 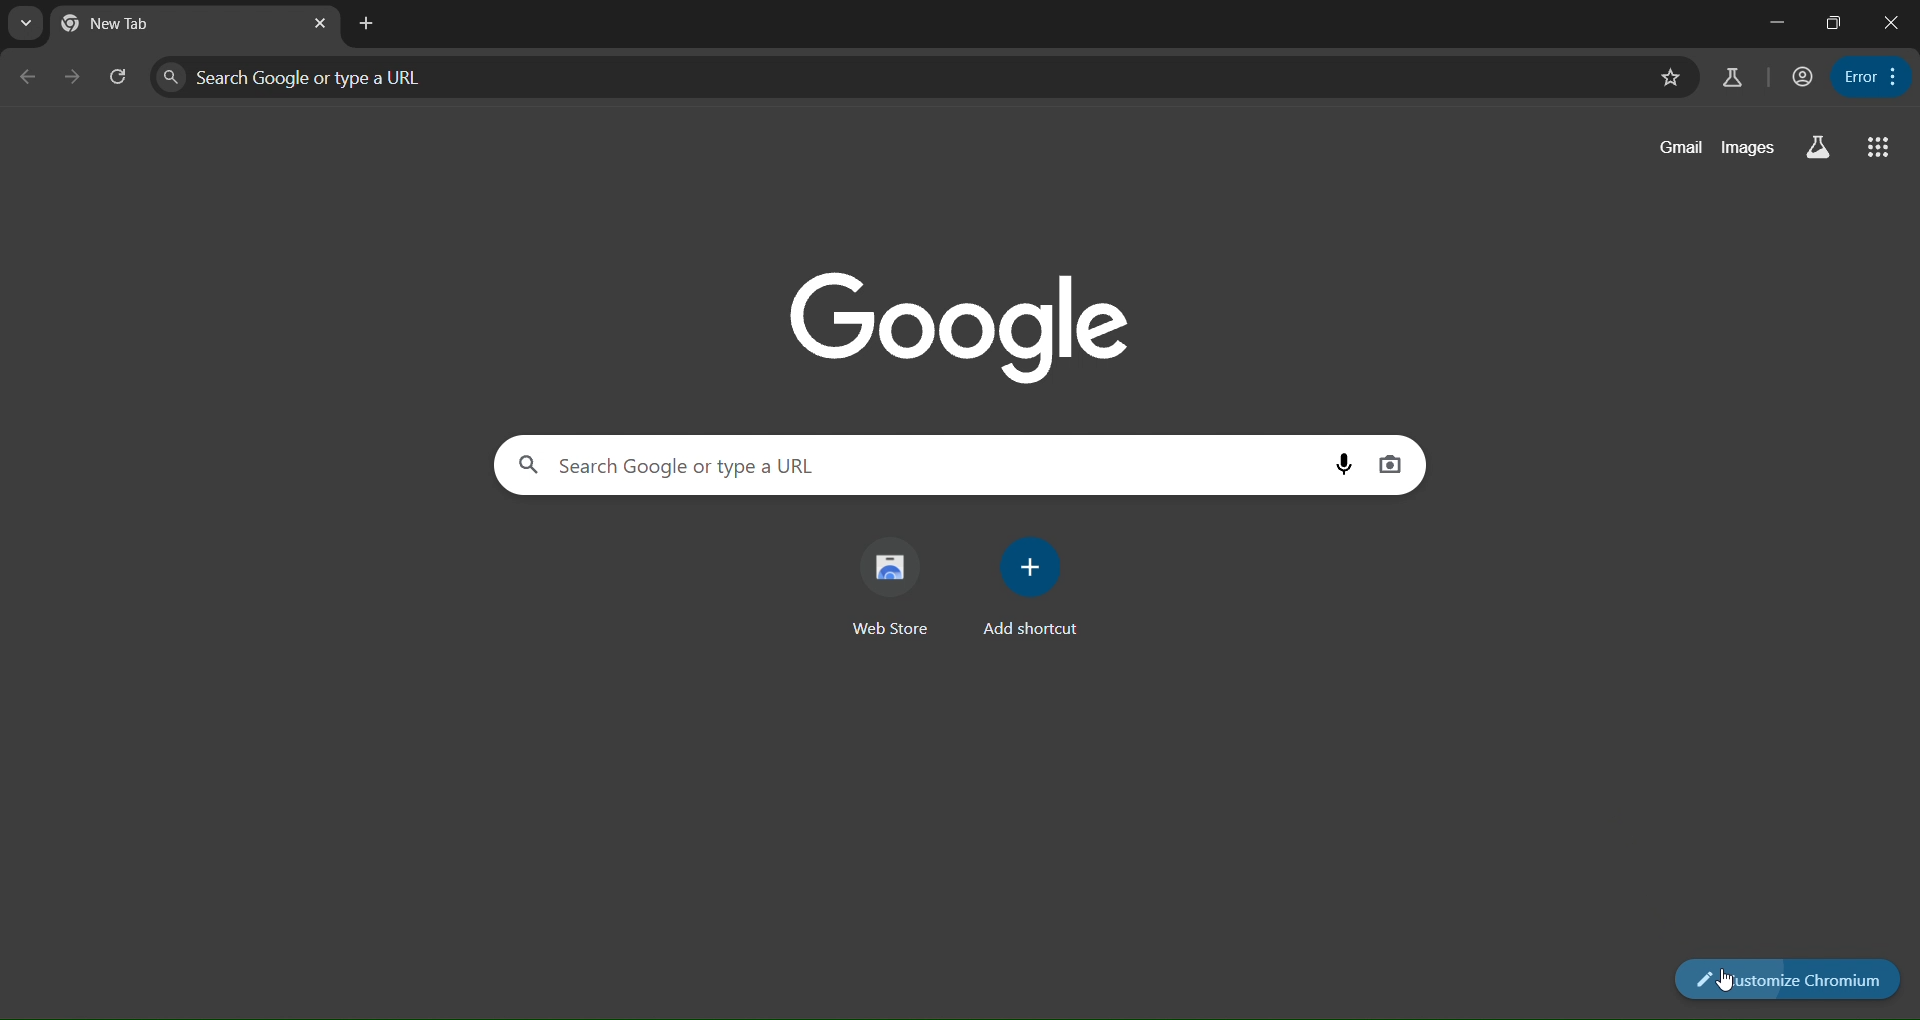 I want to click on search tabs, so click(x=25, y=23).